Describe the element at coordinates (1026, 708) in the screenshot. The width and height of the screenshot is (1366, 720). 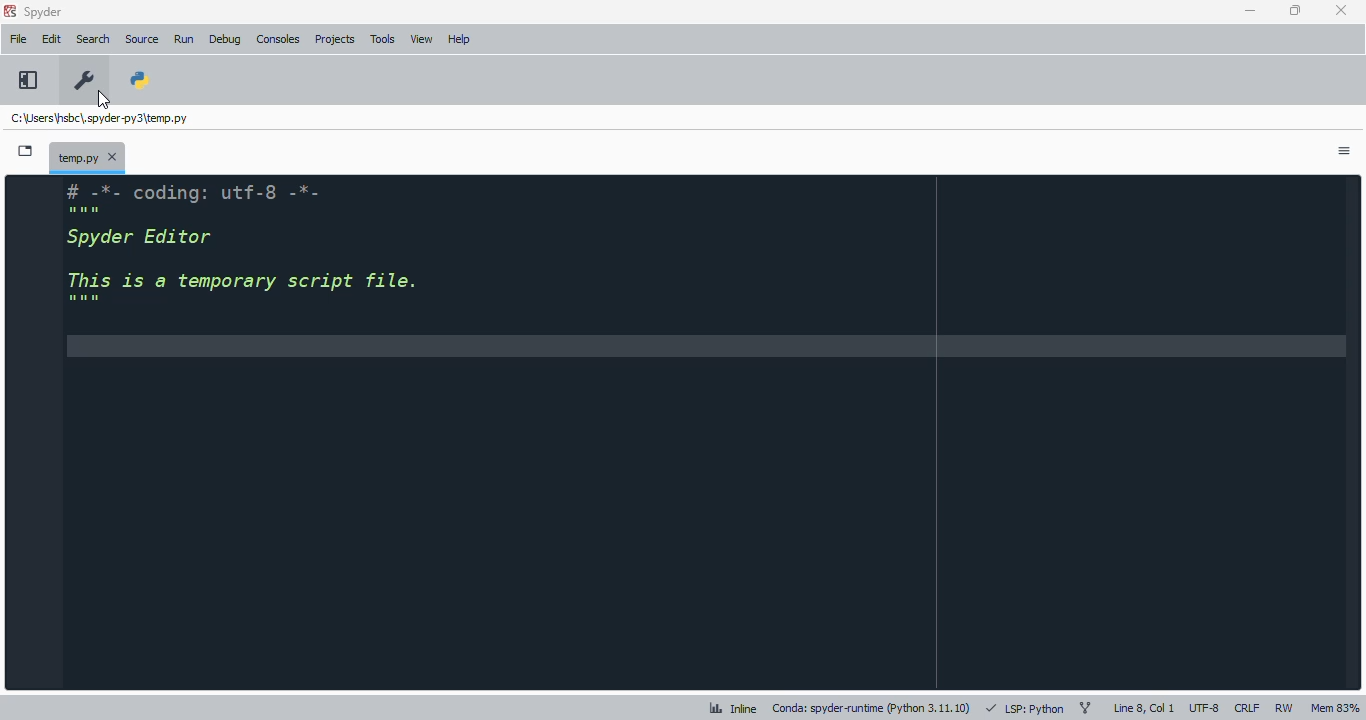
I see `LSP: python` at that location.